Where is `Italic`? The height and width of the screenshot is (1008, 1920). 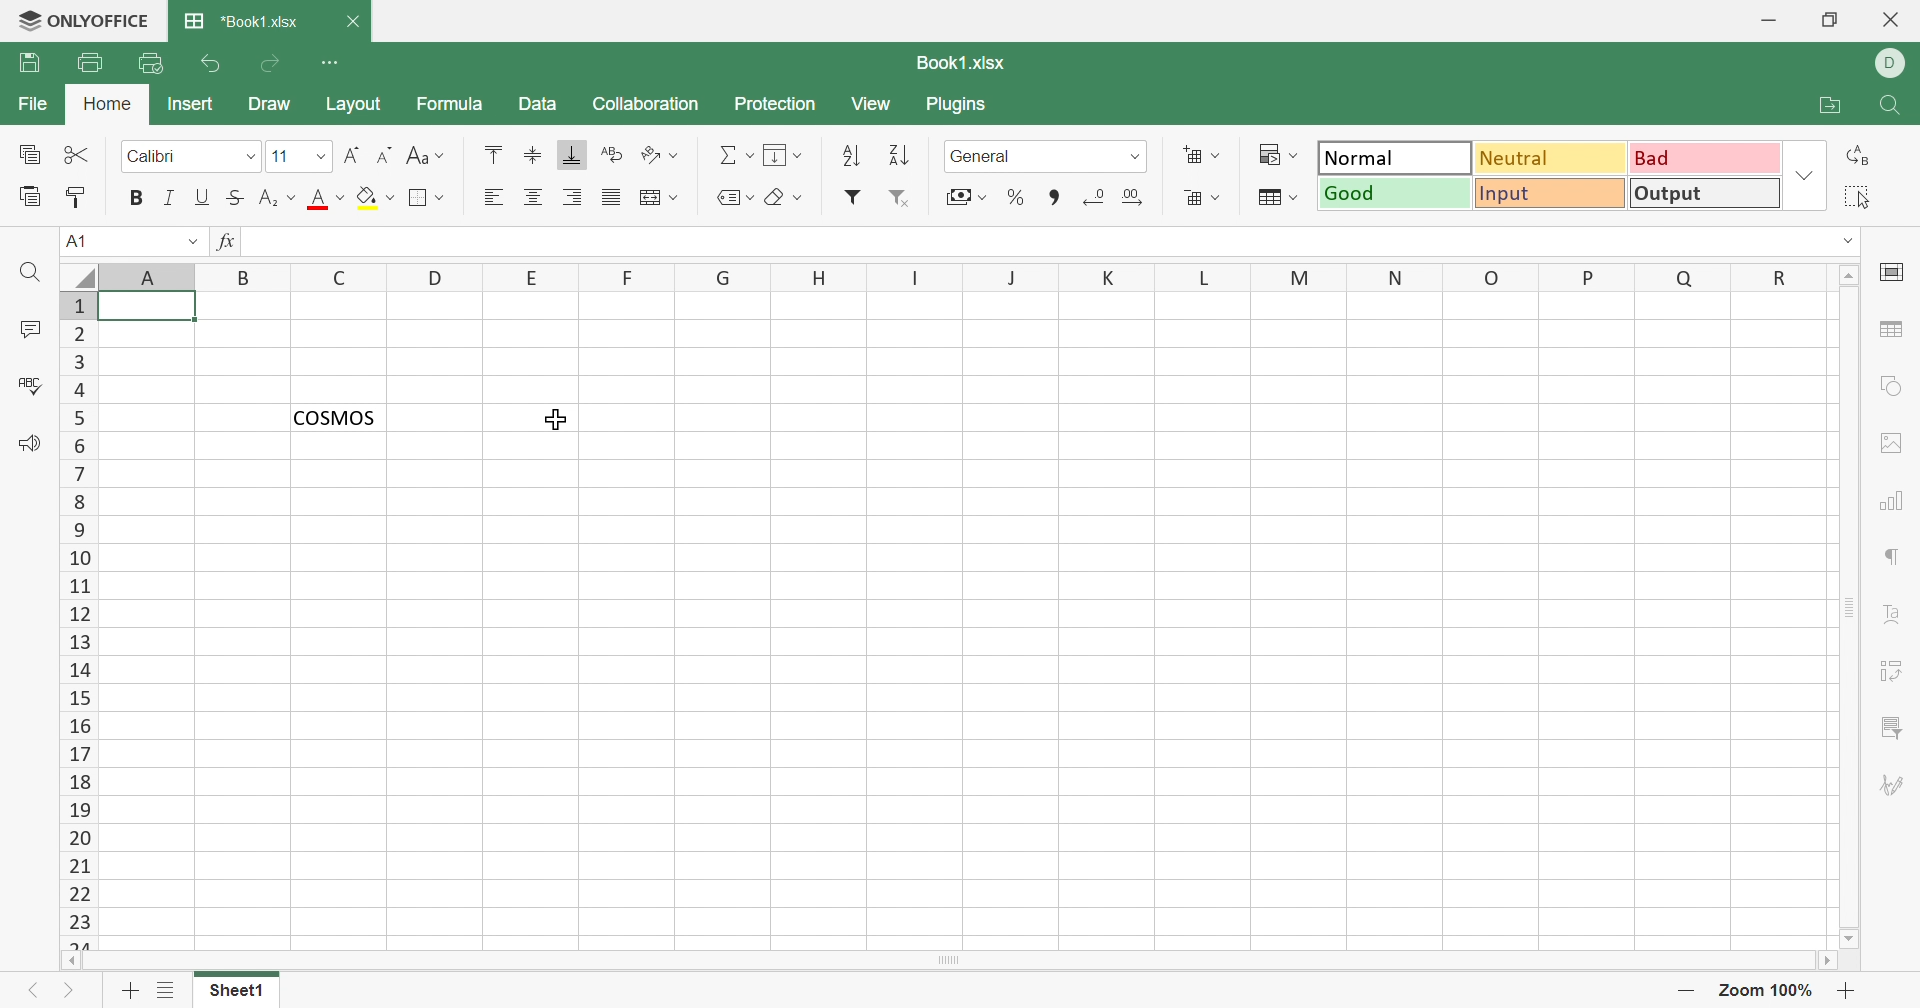
Italic is located at coordinates (169, 198).